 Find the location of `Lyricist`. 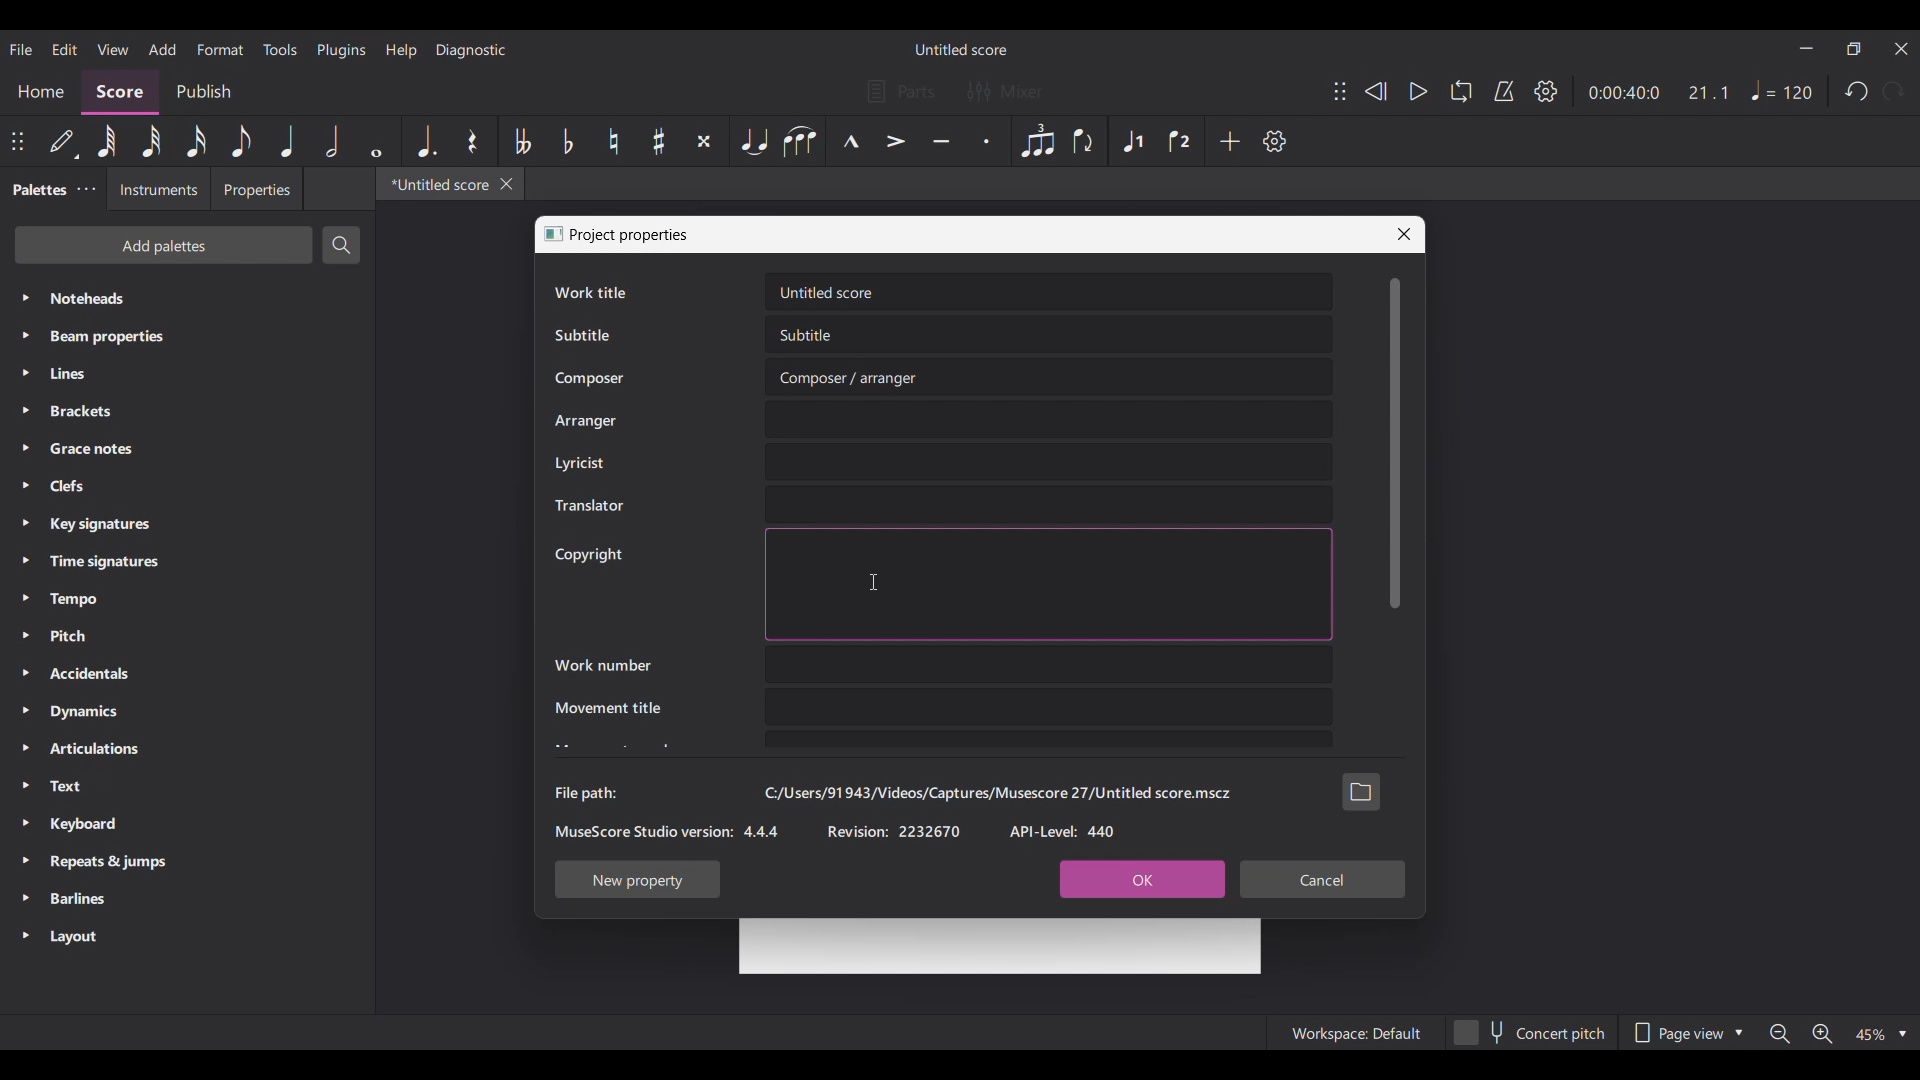

Lyricist is located at coordinates (579, 463).